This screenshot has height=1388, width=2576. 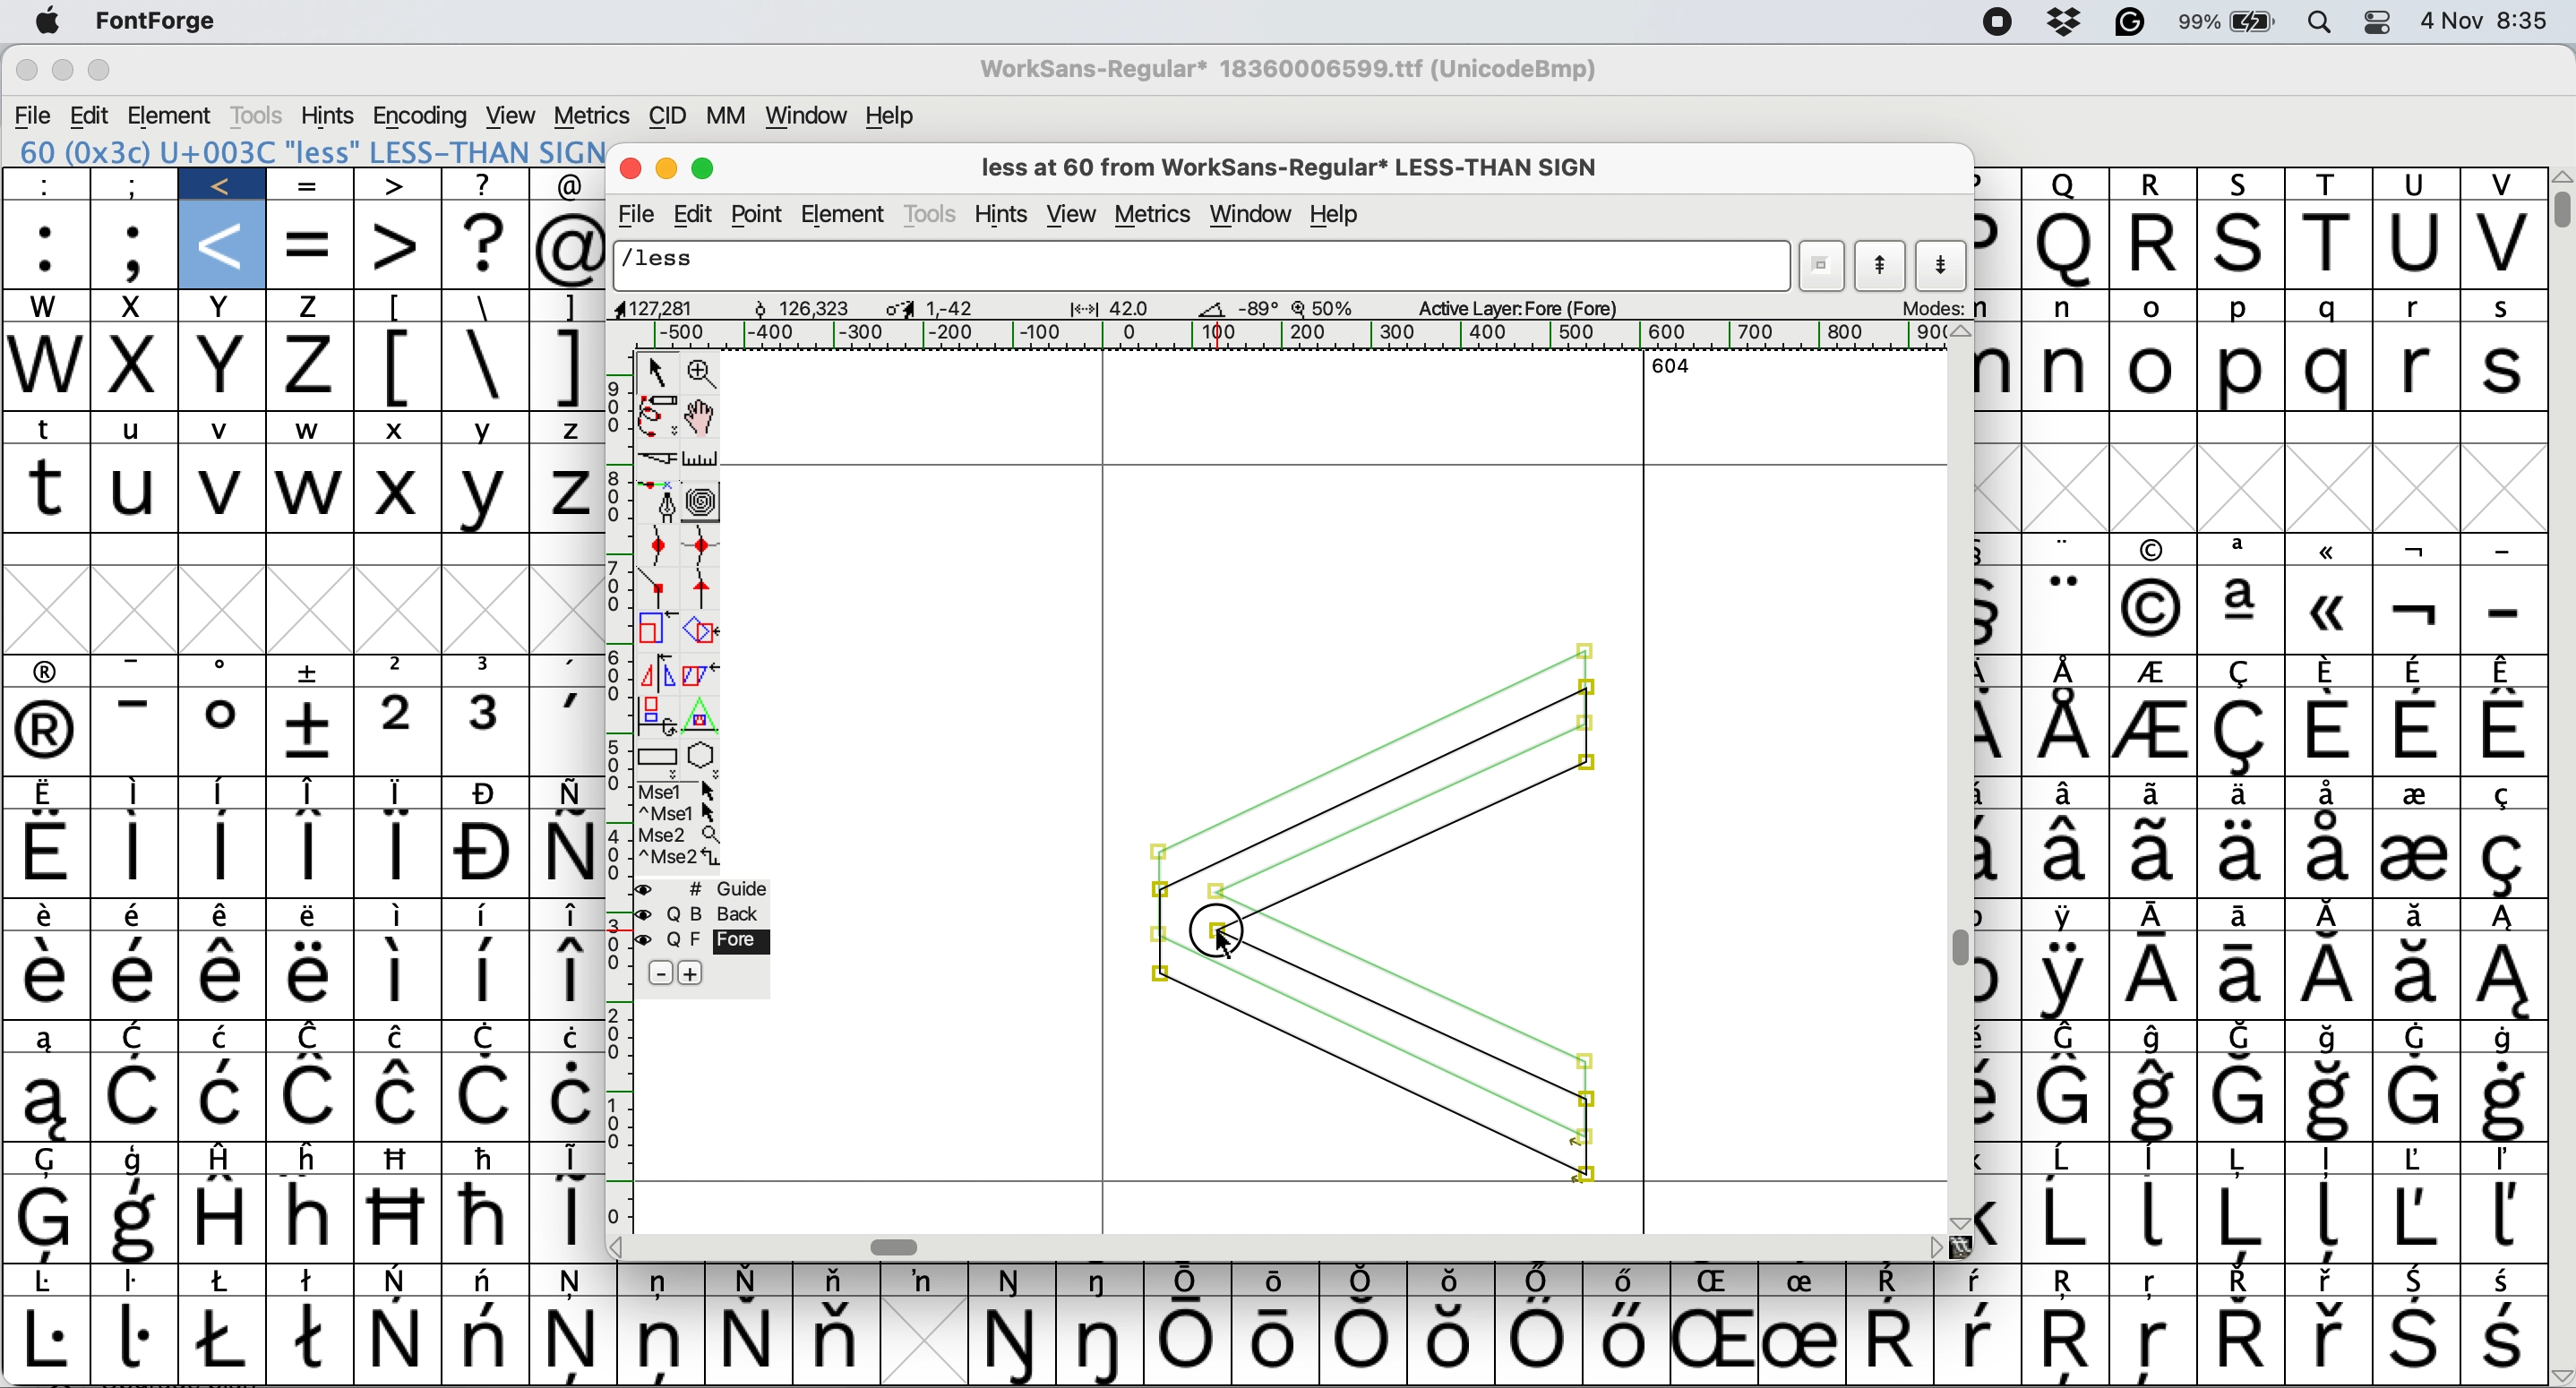 I want to click on close, so click(x=21, y=72).